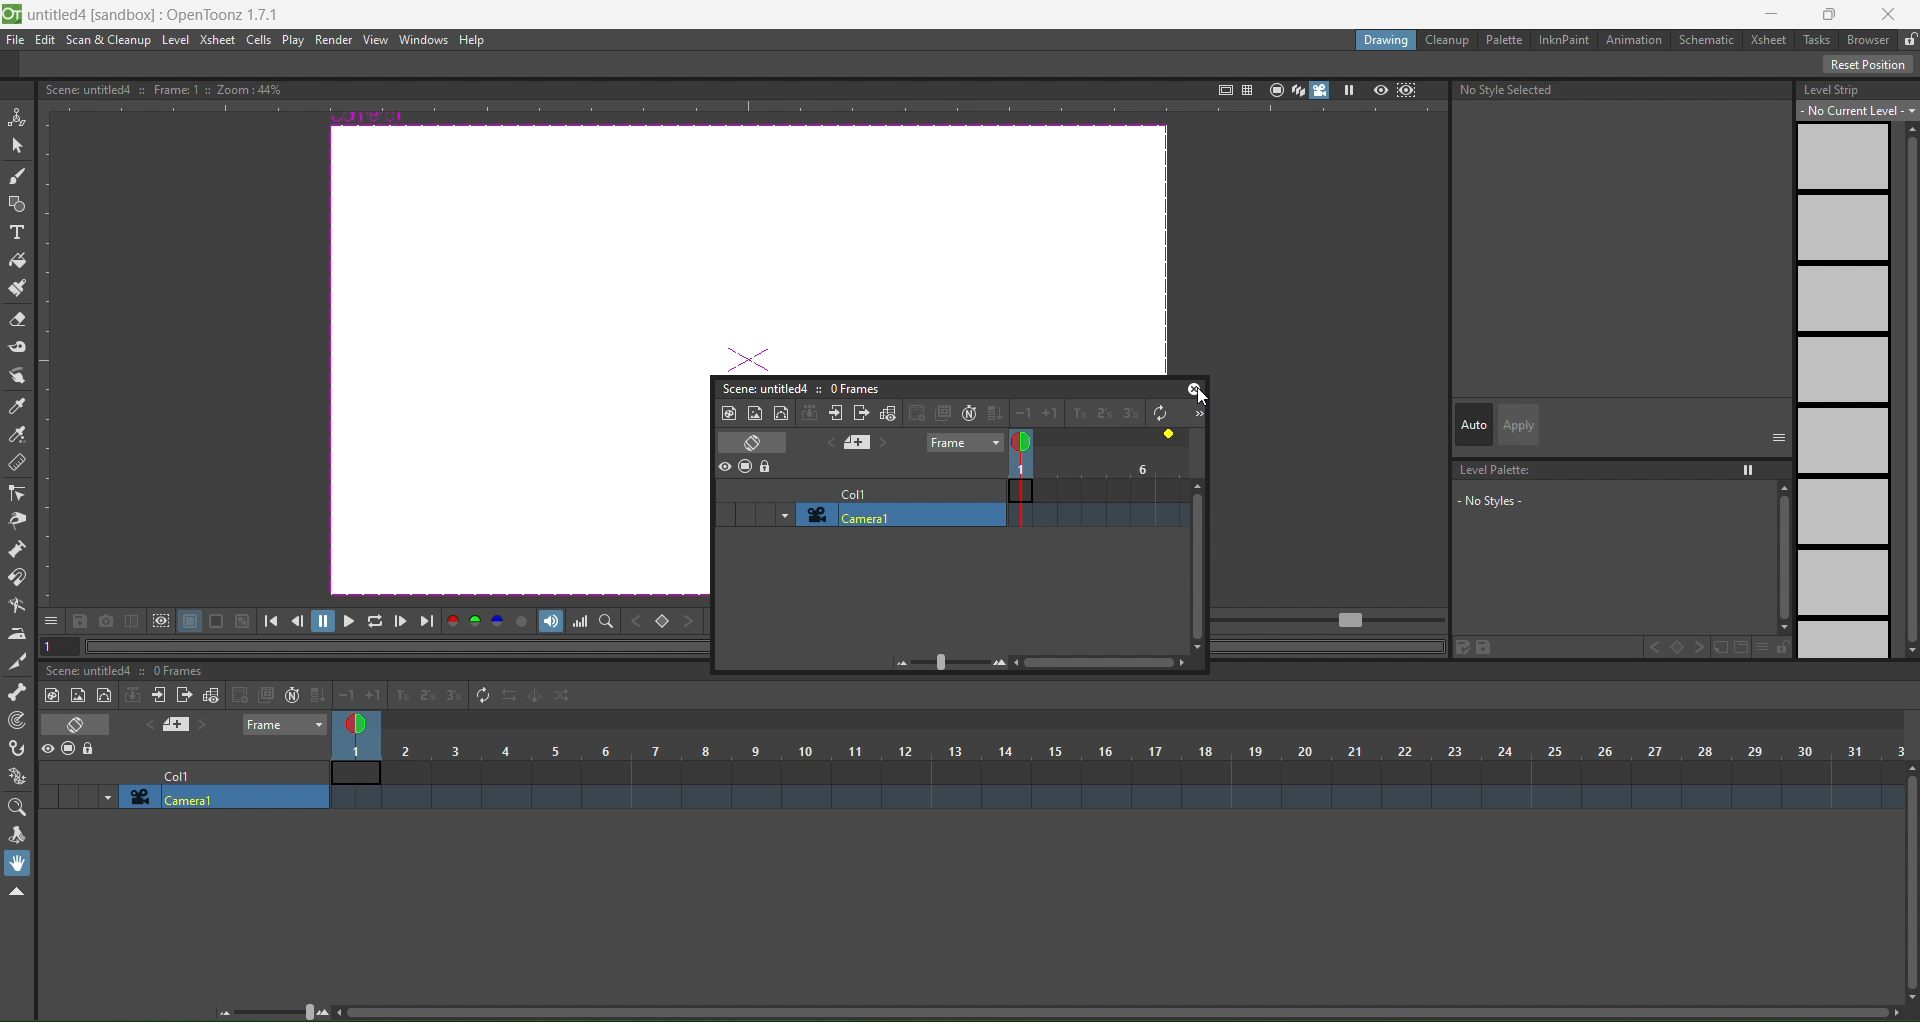  What do you see at coordinates (18, 435) in the screenshot?
I see `rbg picker tool` at bounding box center [18, 435].